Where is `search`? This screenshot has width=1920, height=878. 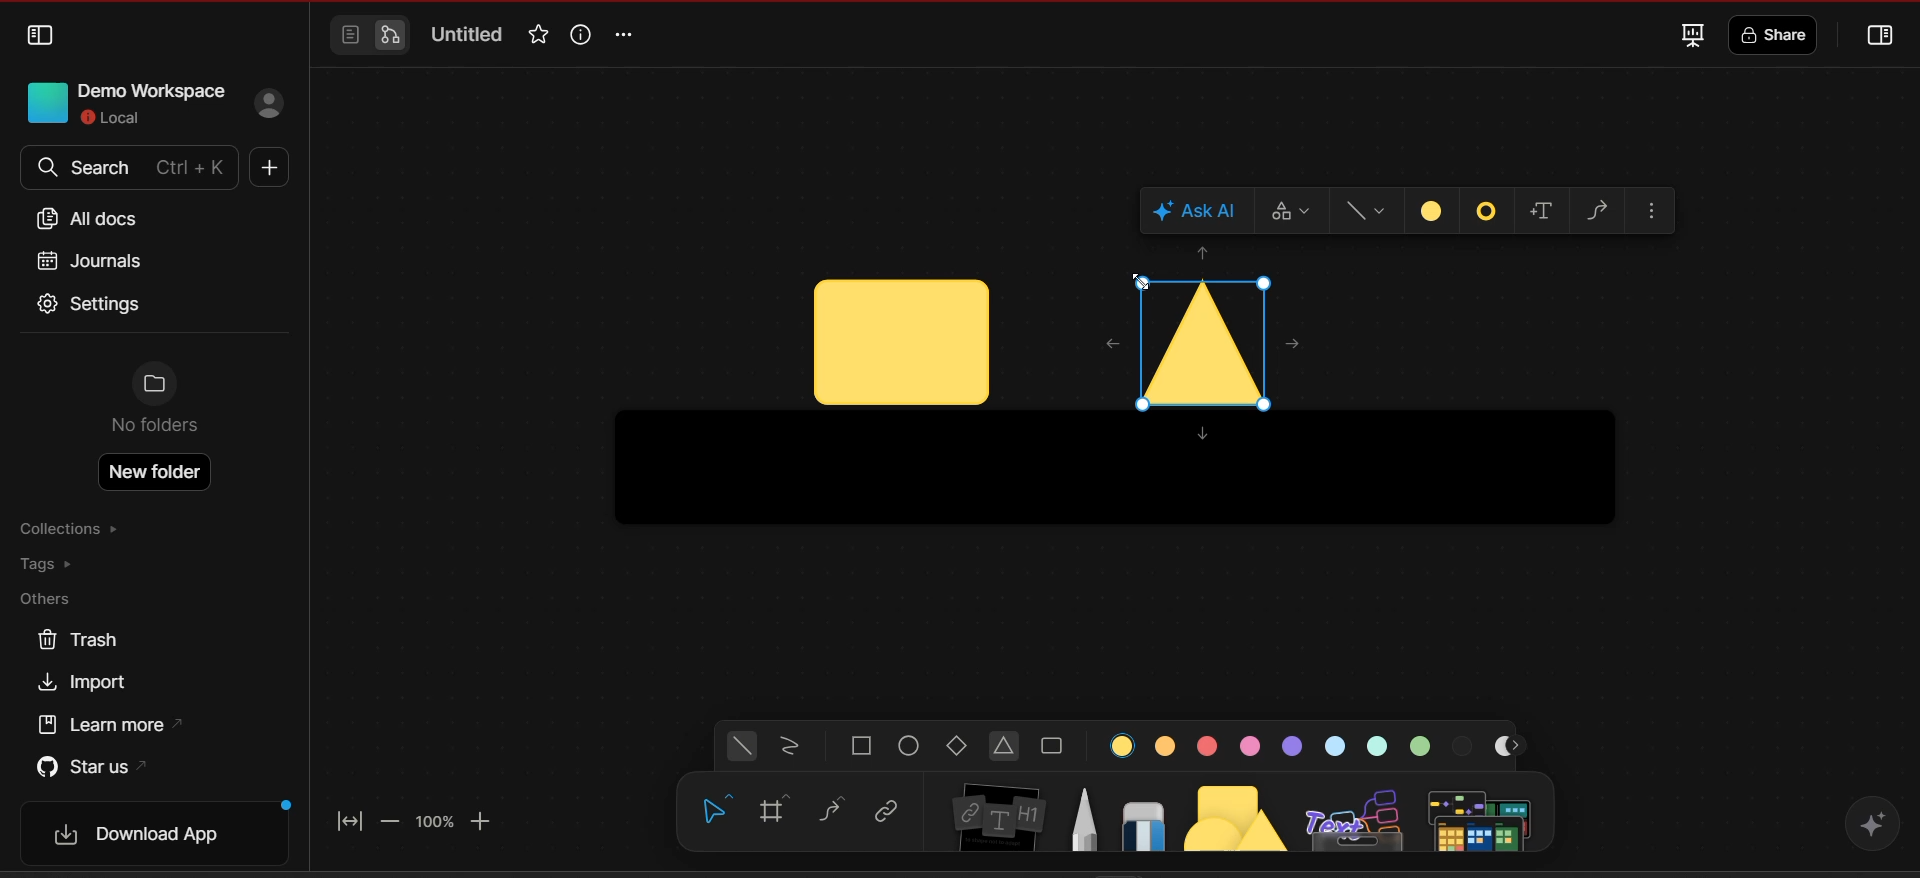 search is located at coordinates (126, 168).